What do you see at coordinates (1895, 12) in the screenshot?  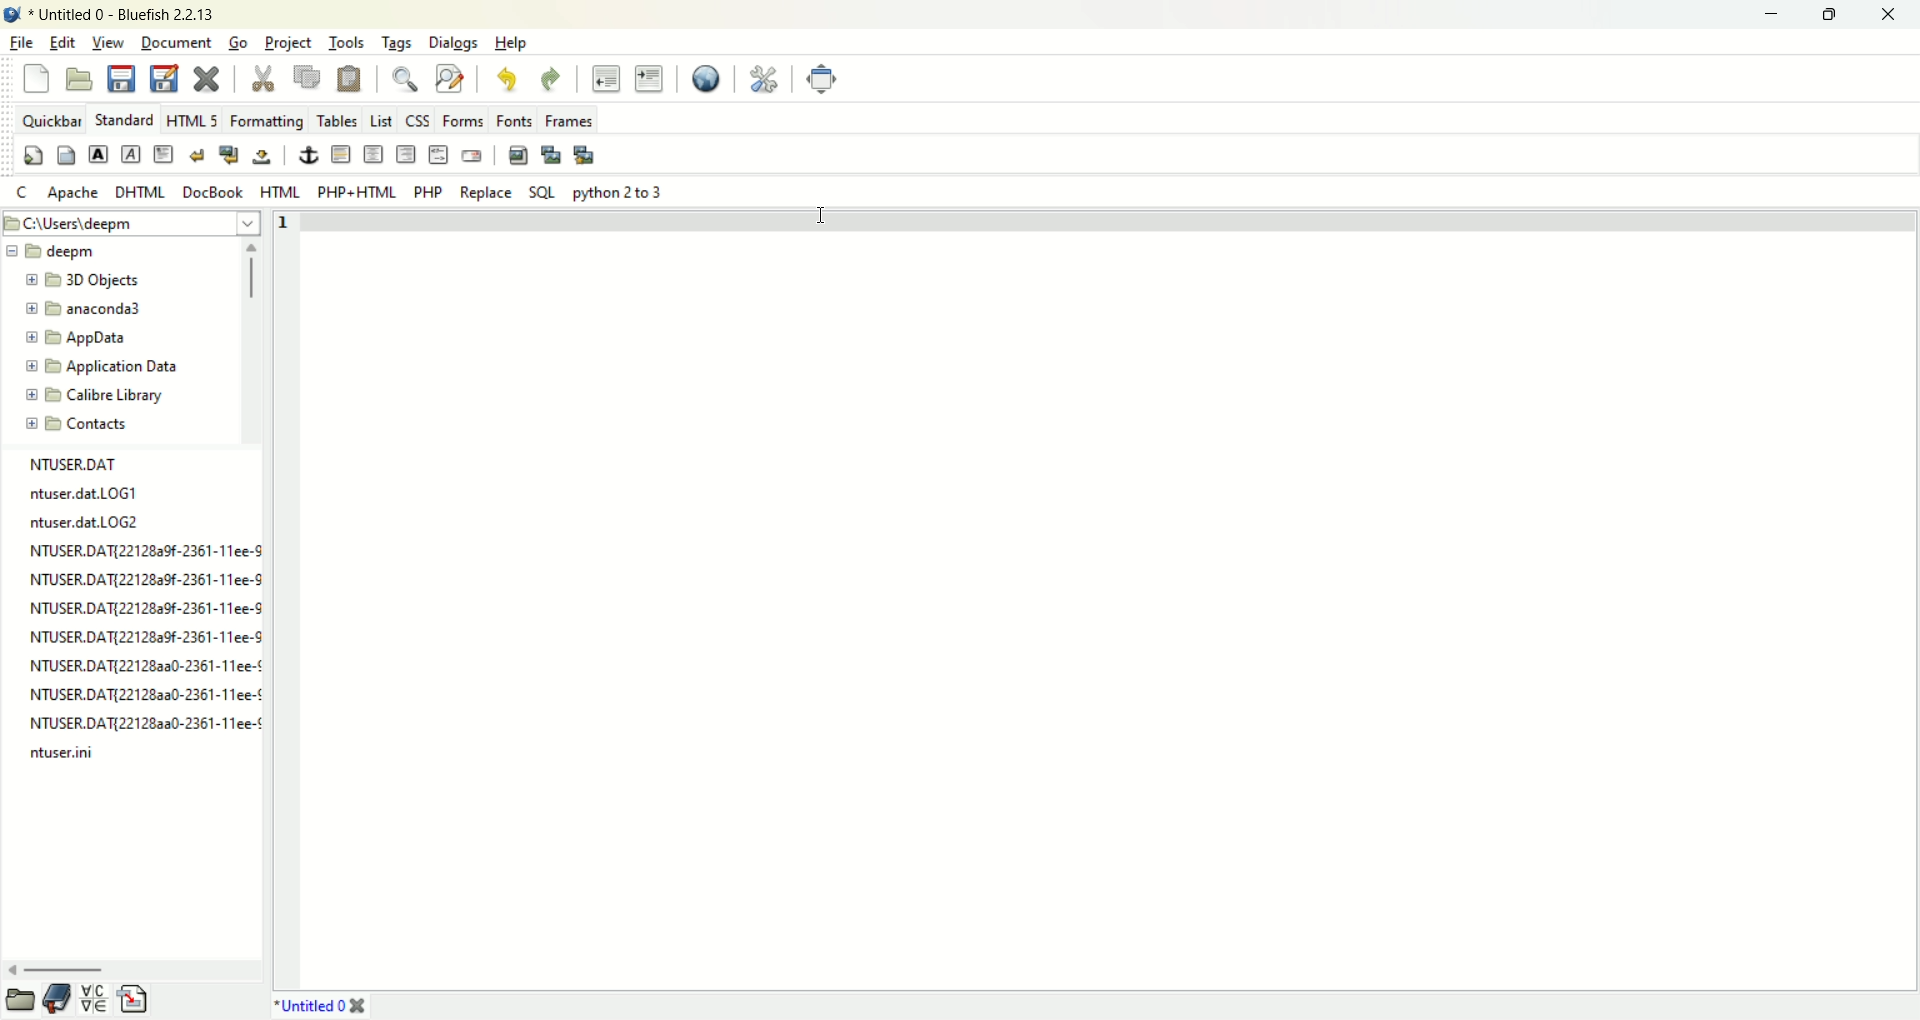 I see `close` at bounding box center [1895, 12].